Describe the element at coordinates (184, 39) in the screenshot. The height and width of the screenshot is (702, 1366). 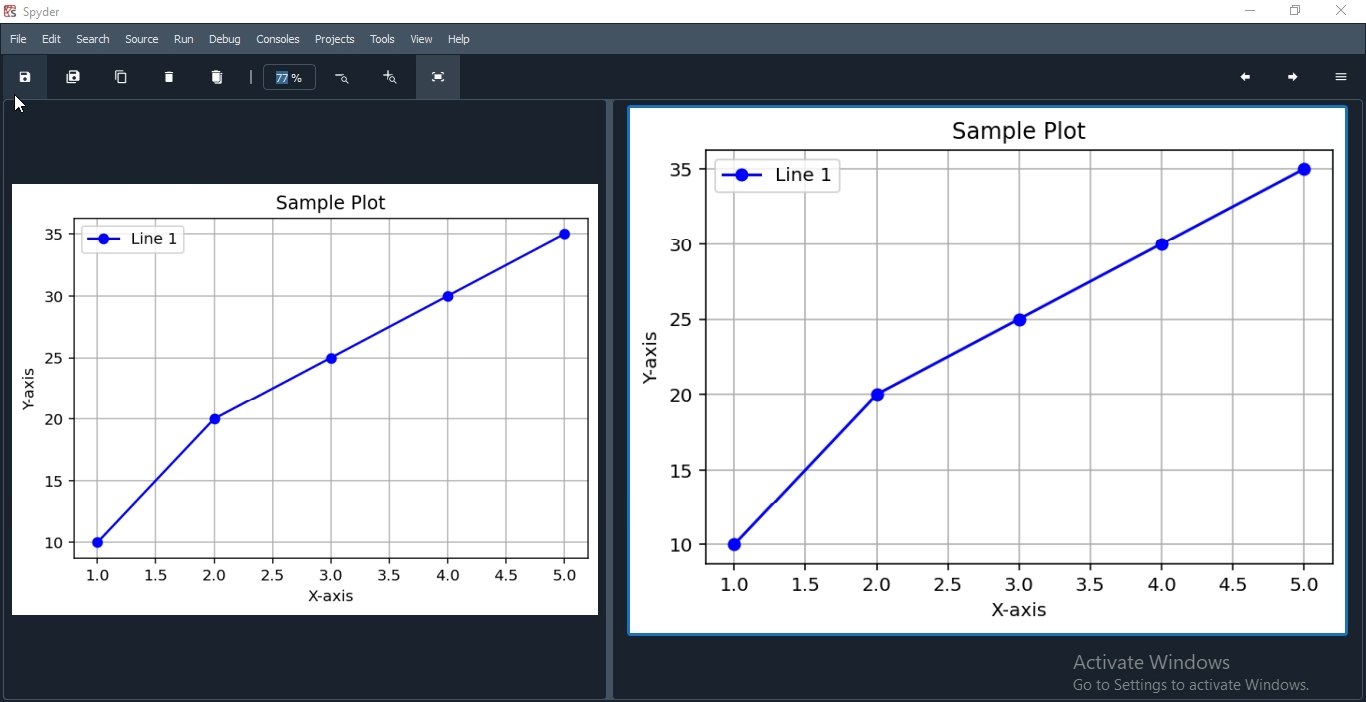
I see `Run` at that location.